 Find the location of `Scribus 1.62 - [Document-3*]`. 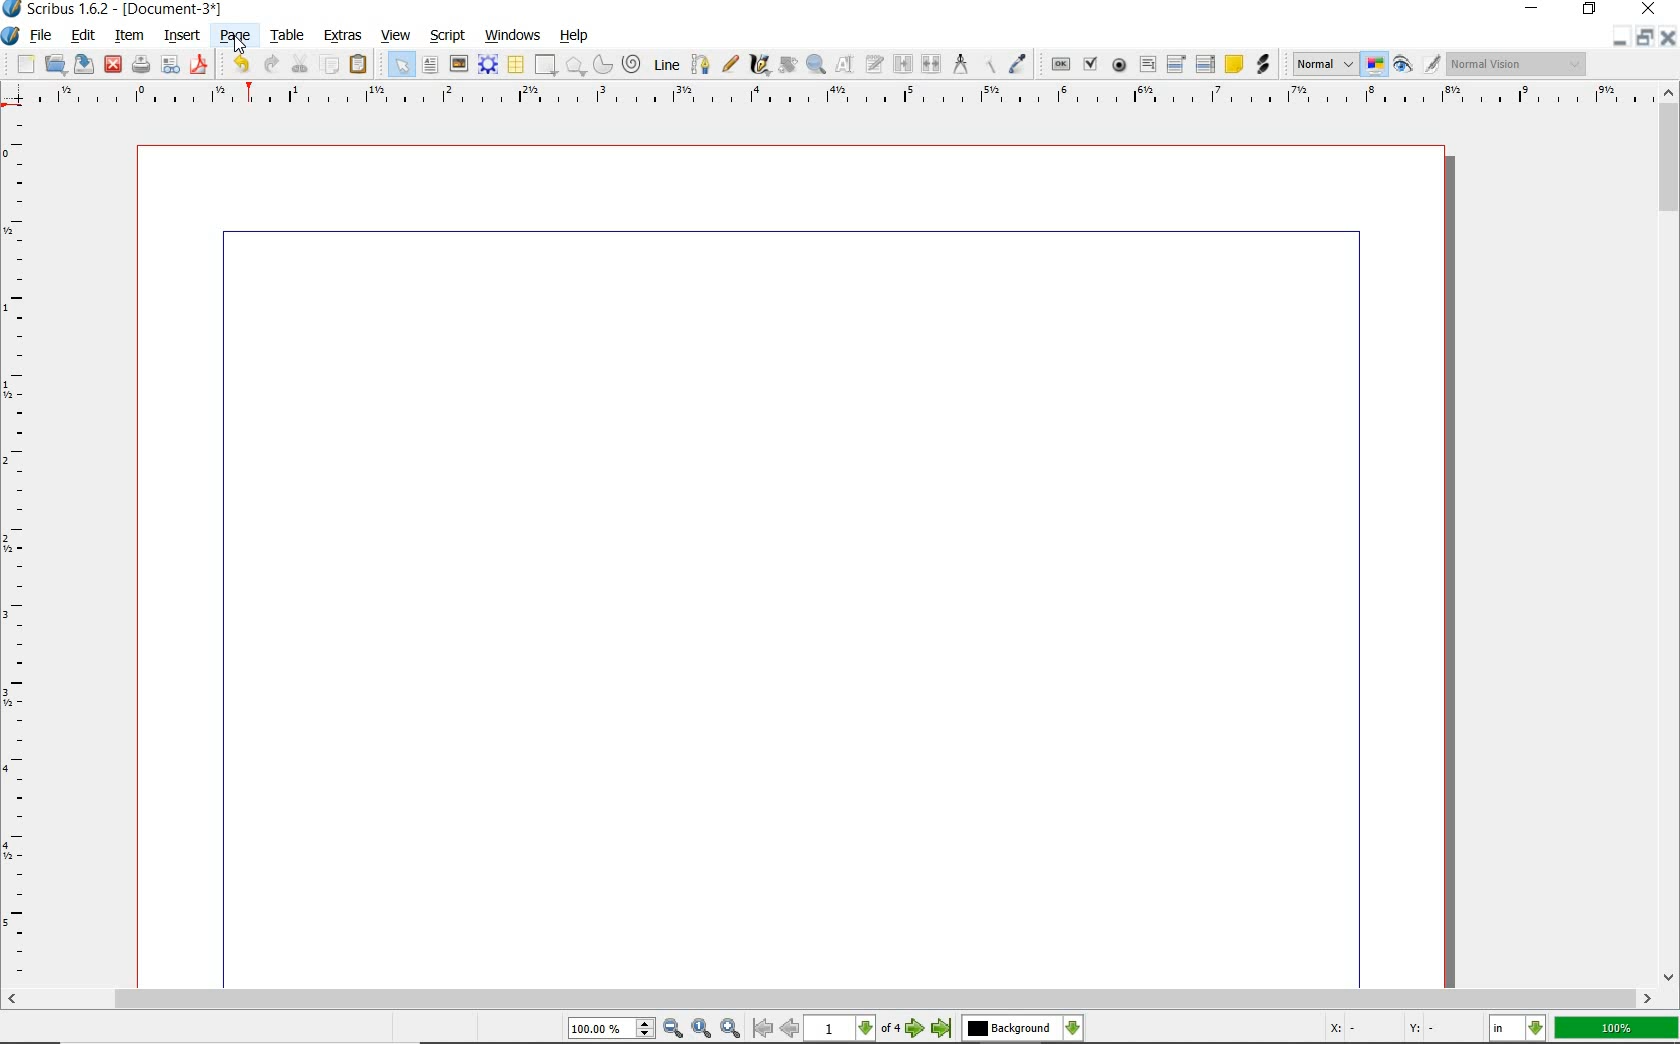

Scribus 1.62 - [Document-3*] is located at coordinates (122, 10).